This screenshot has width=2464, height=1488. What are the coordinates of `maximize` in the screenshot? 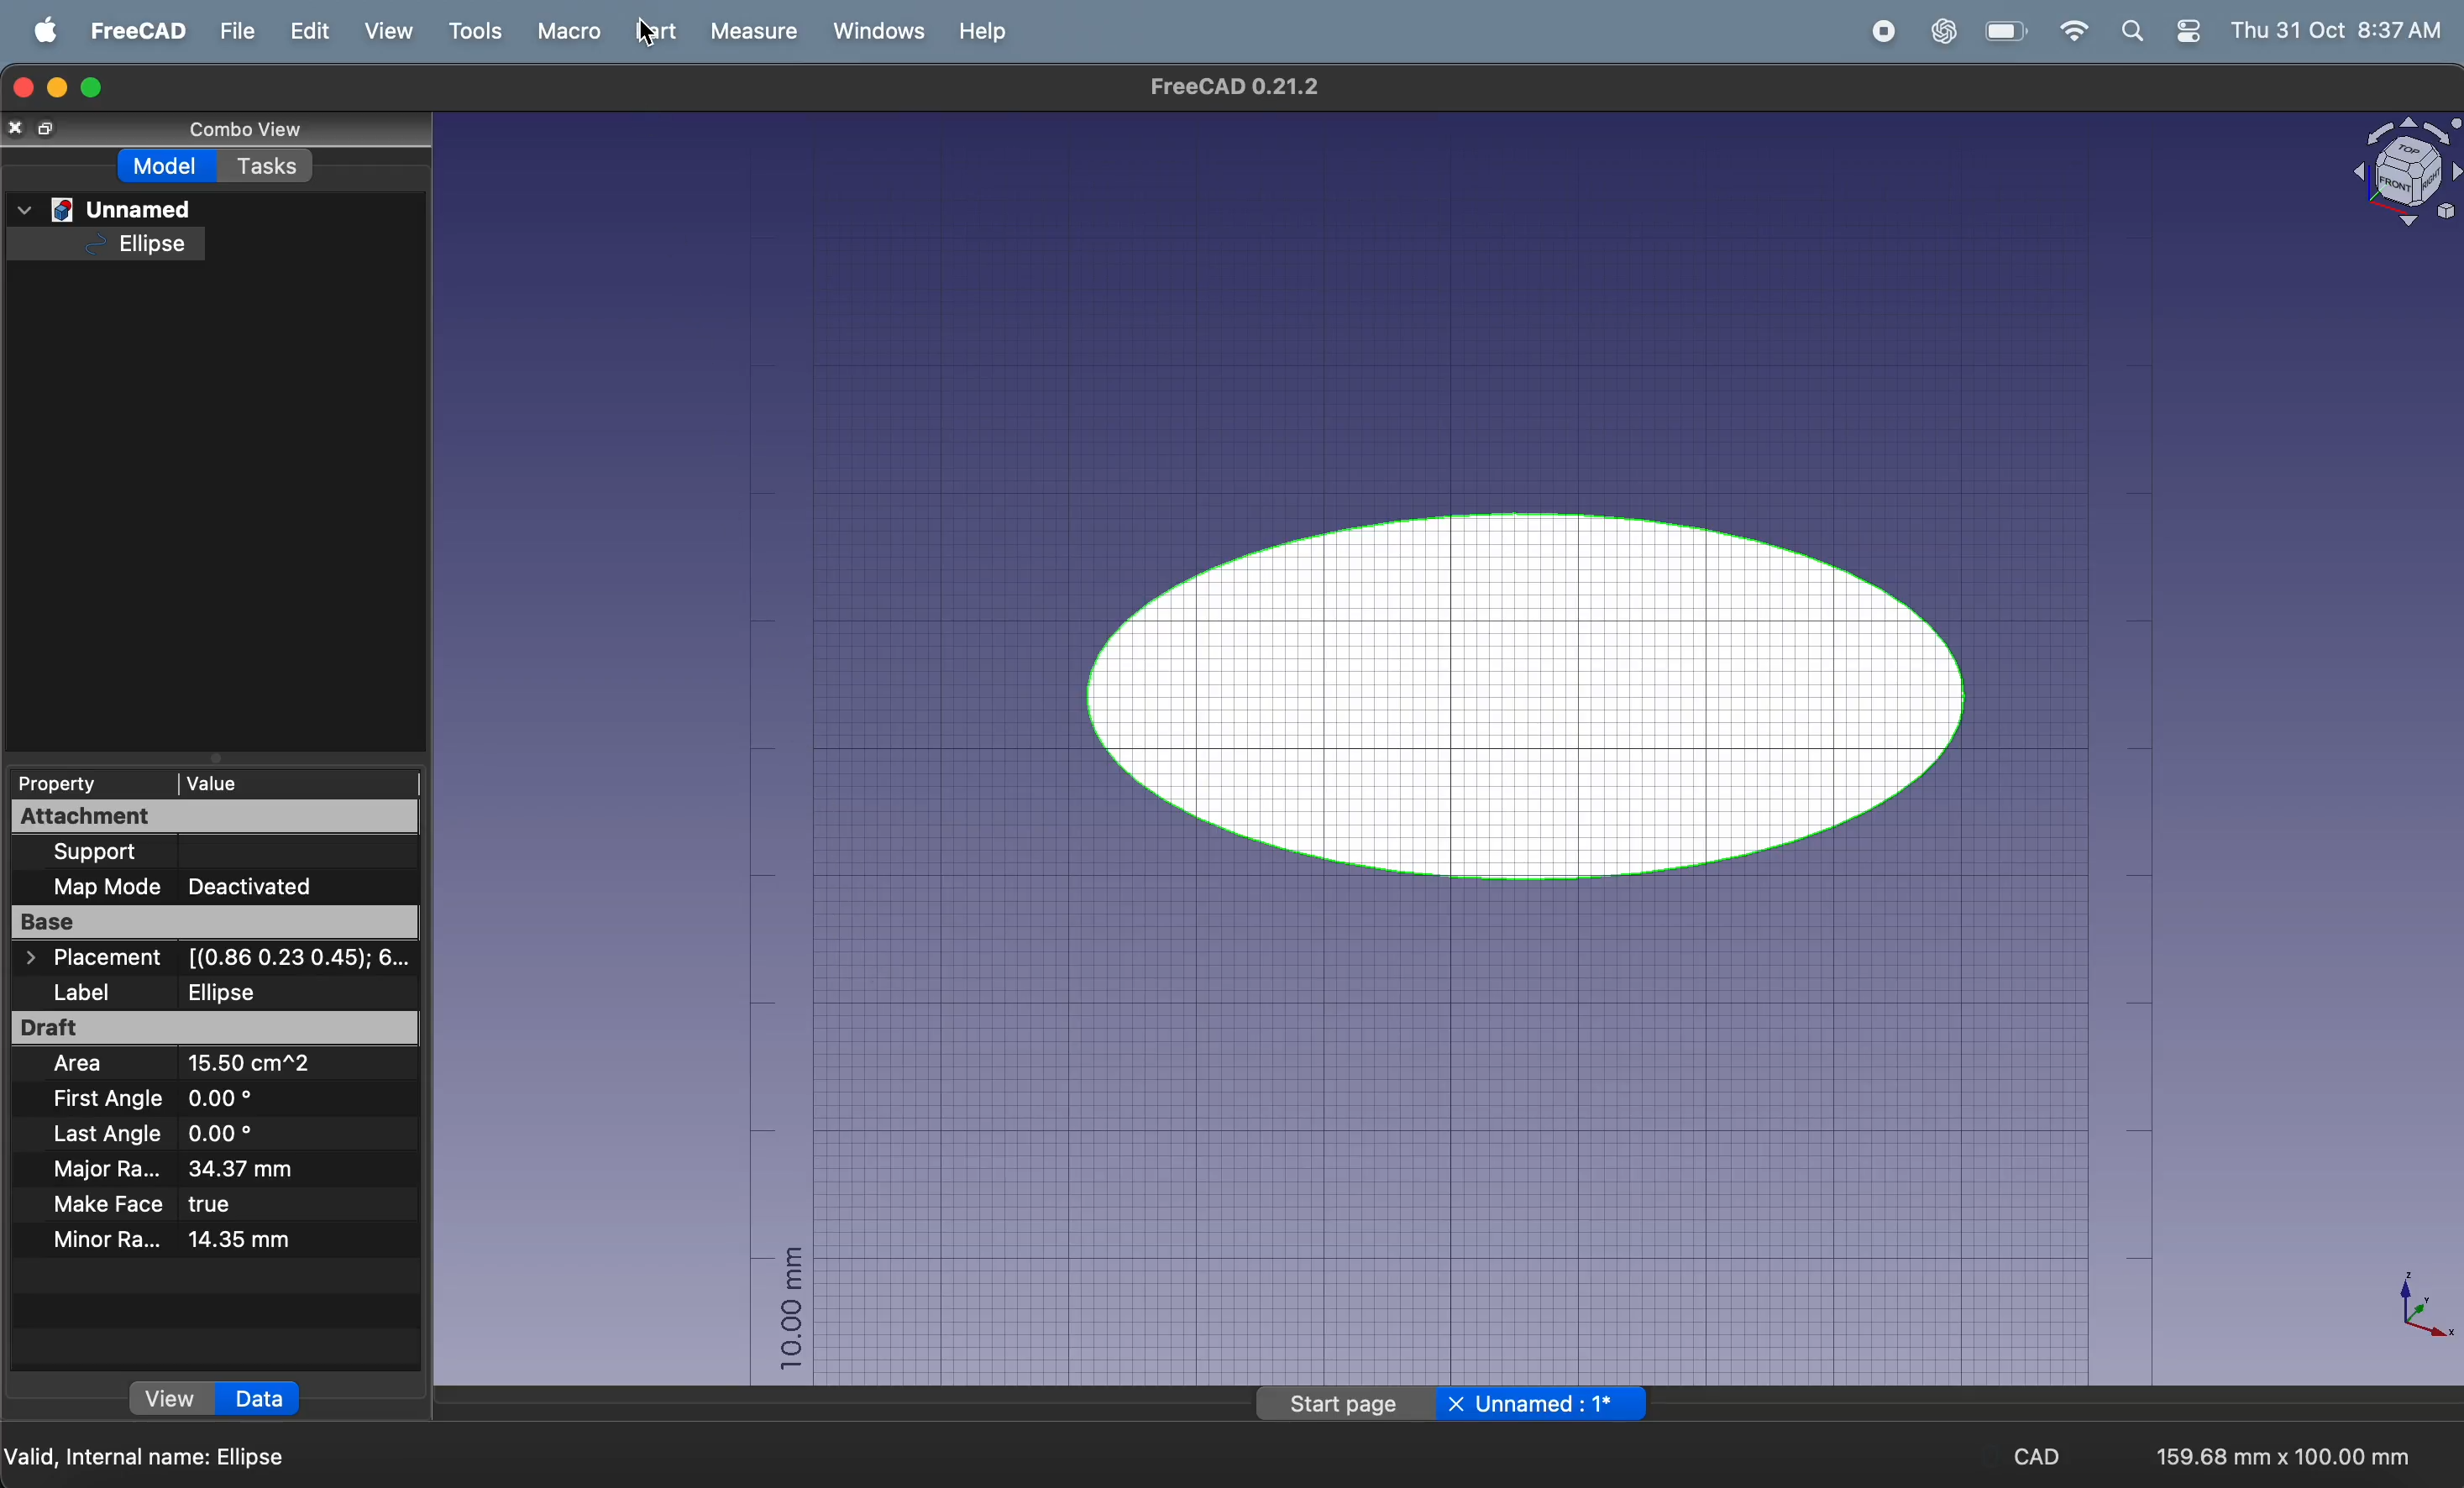 It's located at (98, 87).